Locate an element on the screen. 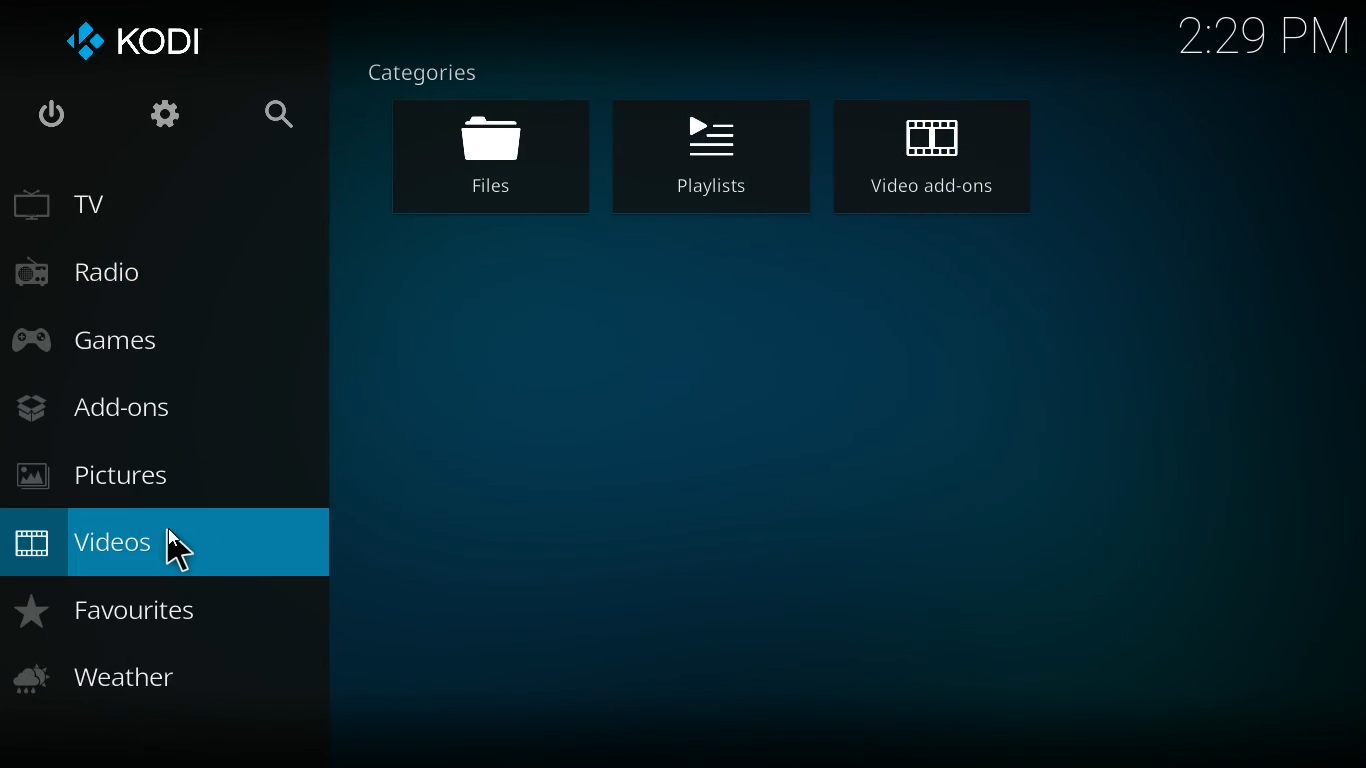  categories is located at coordinates (425, 71).